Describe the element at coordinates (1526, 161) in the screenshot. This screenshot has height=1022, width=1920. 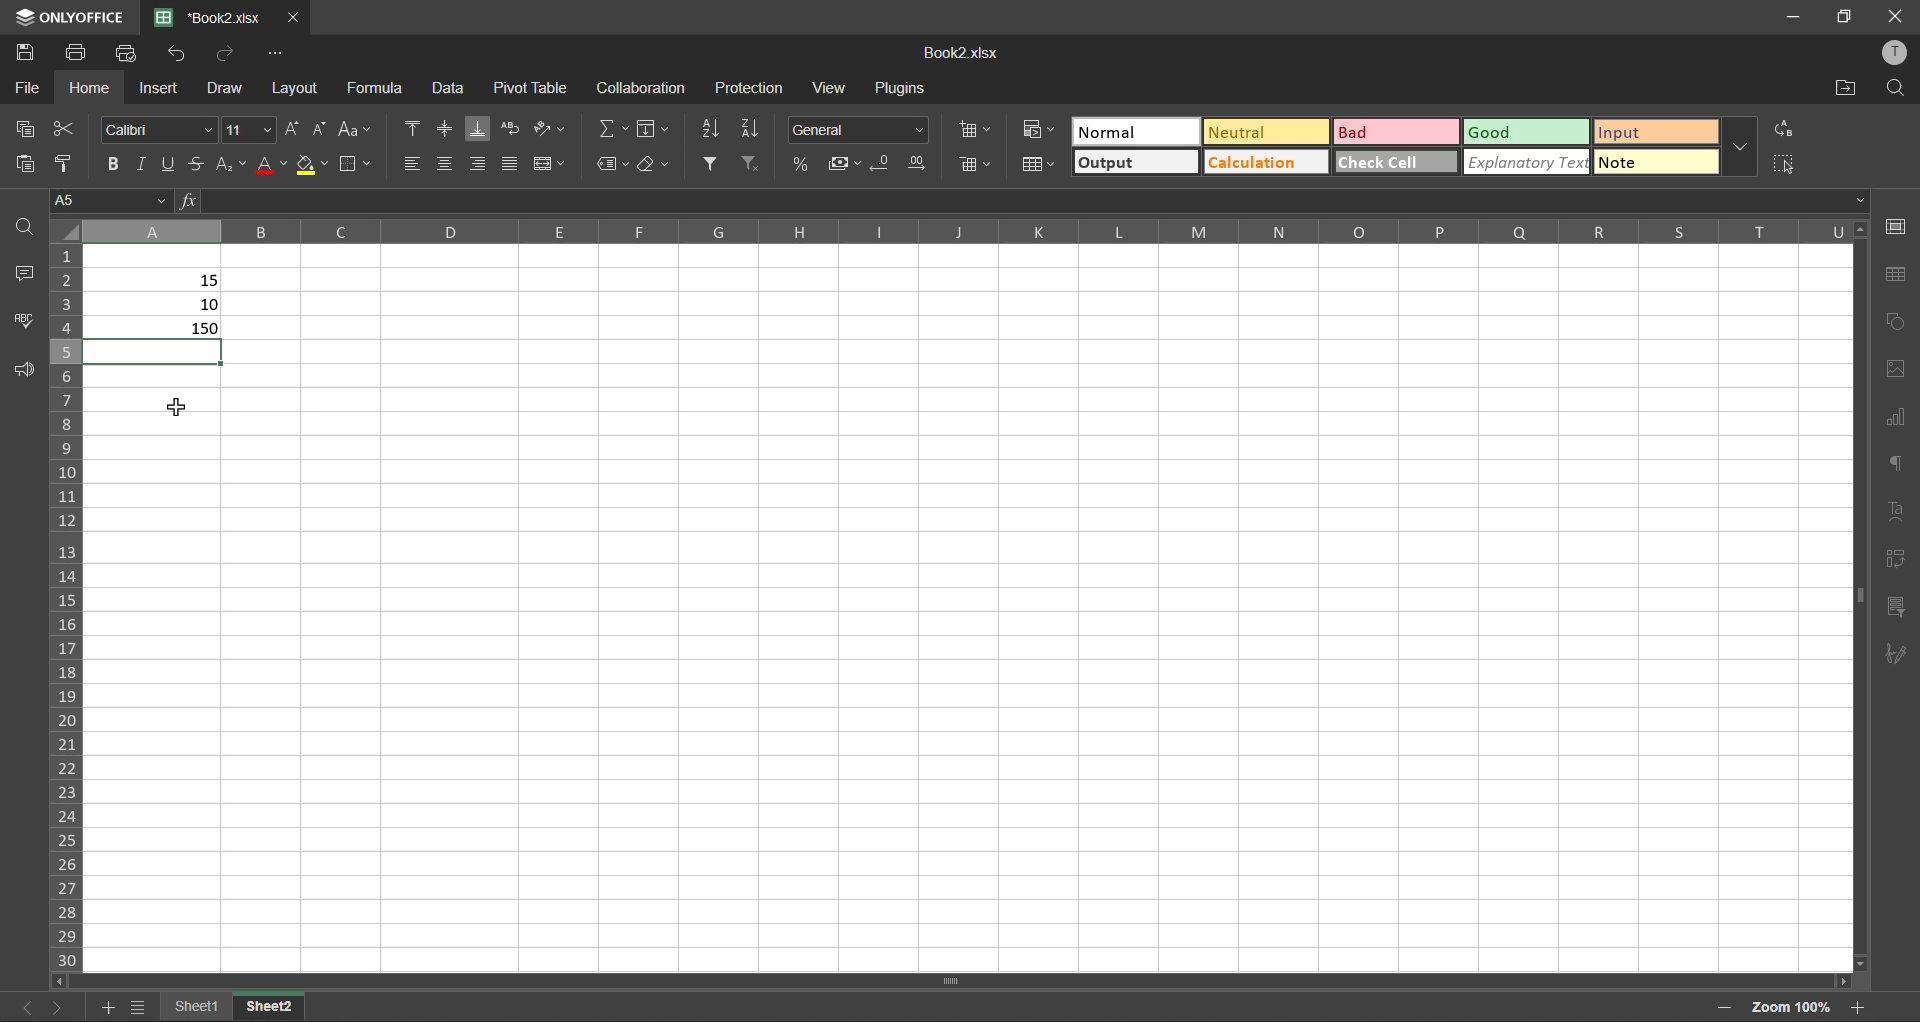
I see `explanatory text` at that location.